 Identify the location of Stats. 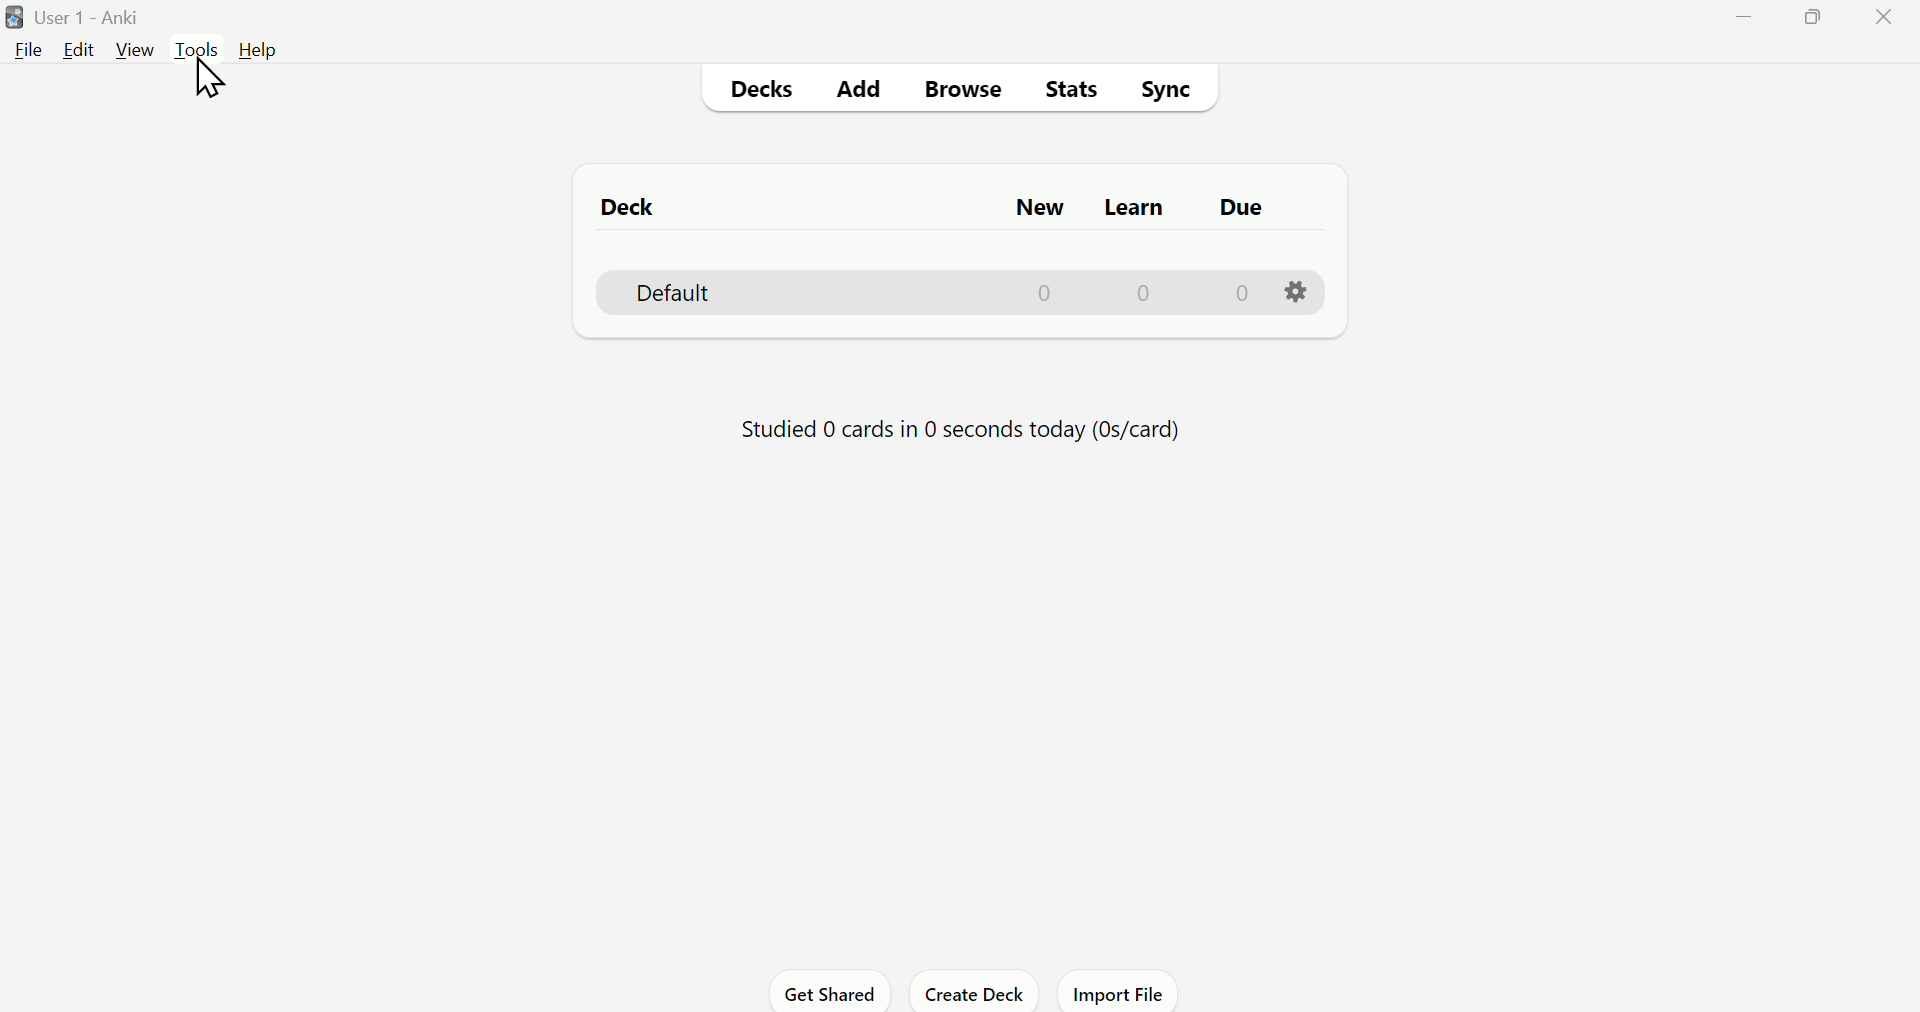
(1069, 90).